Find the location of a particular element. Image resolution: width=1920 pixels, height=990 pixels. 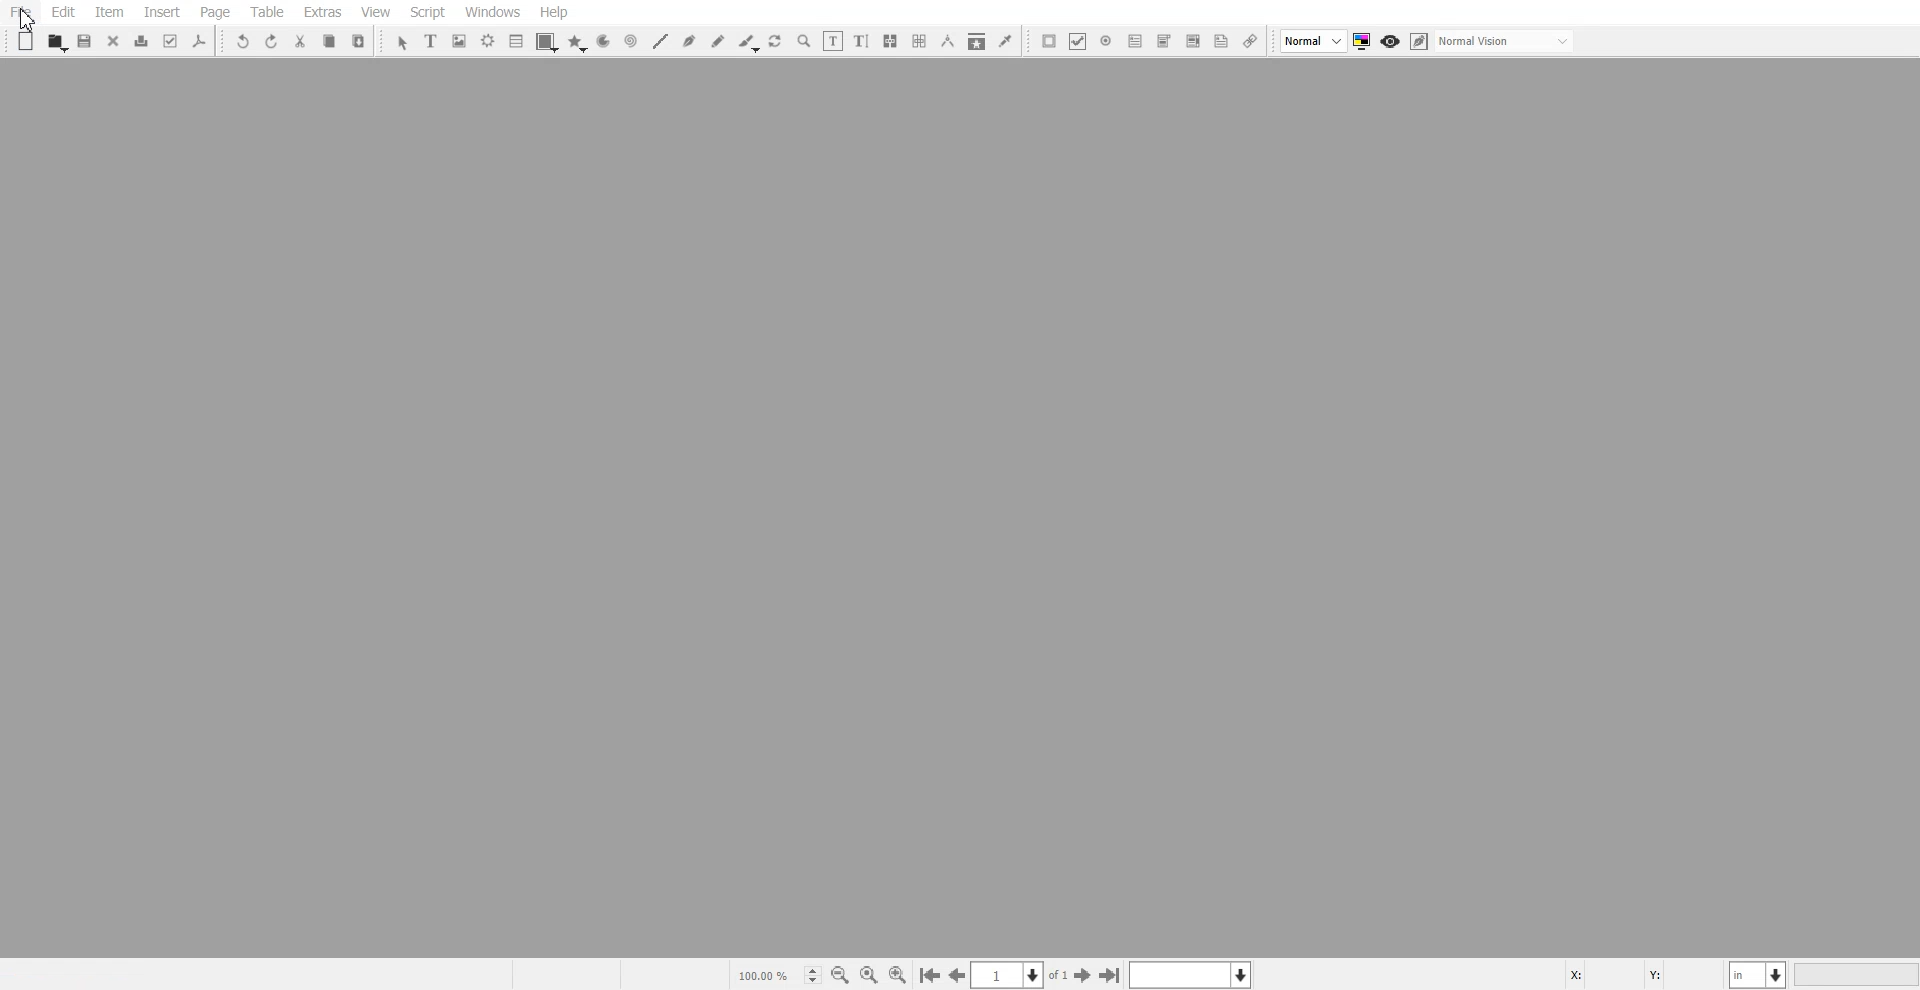

Save is located at coordinates (86, 41).